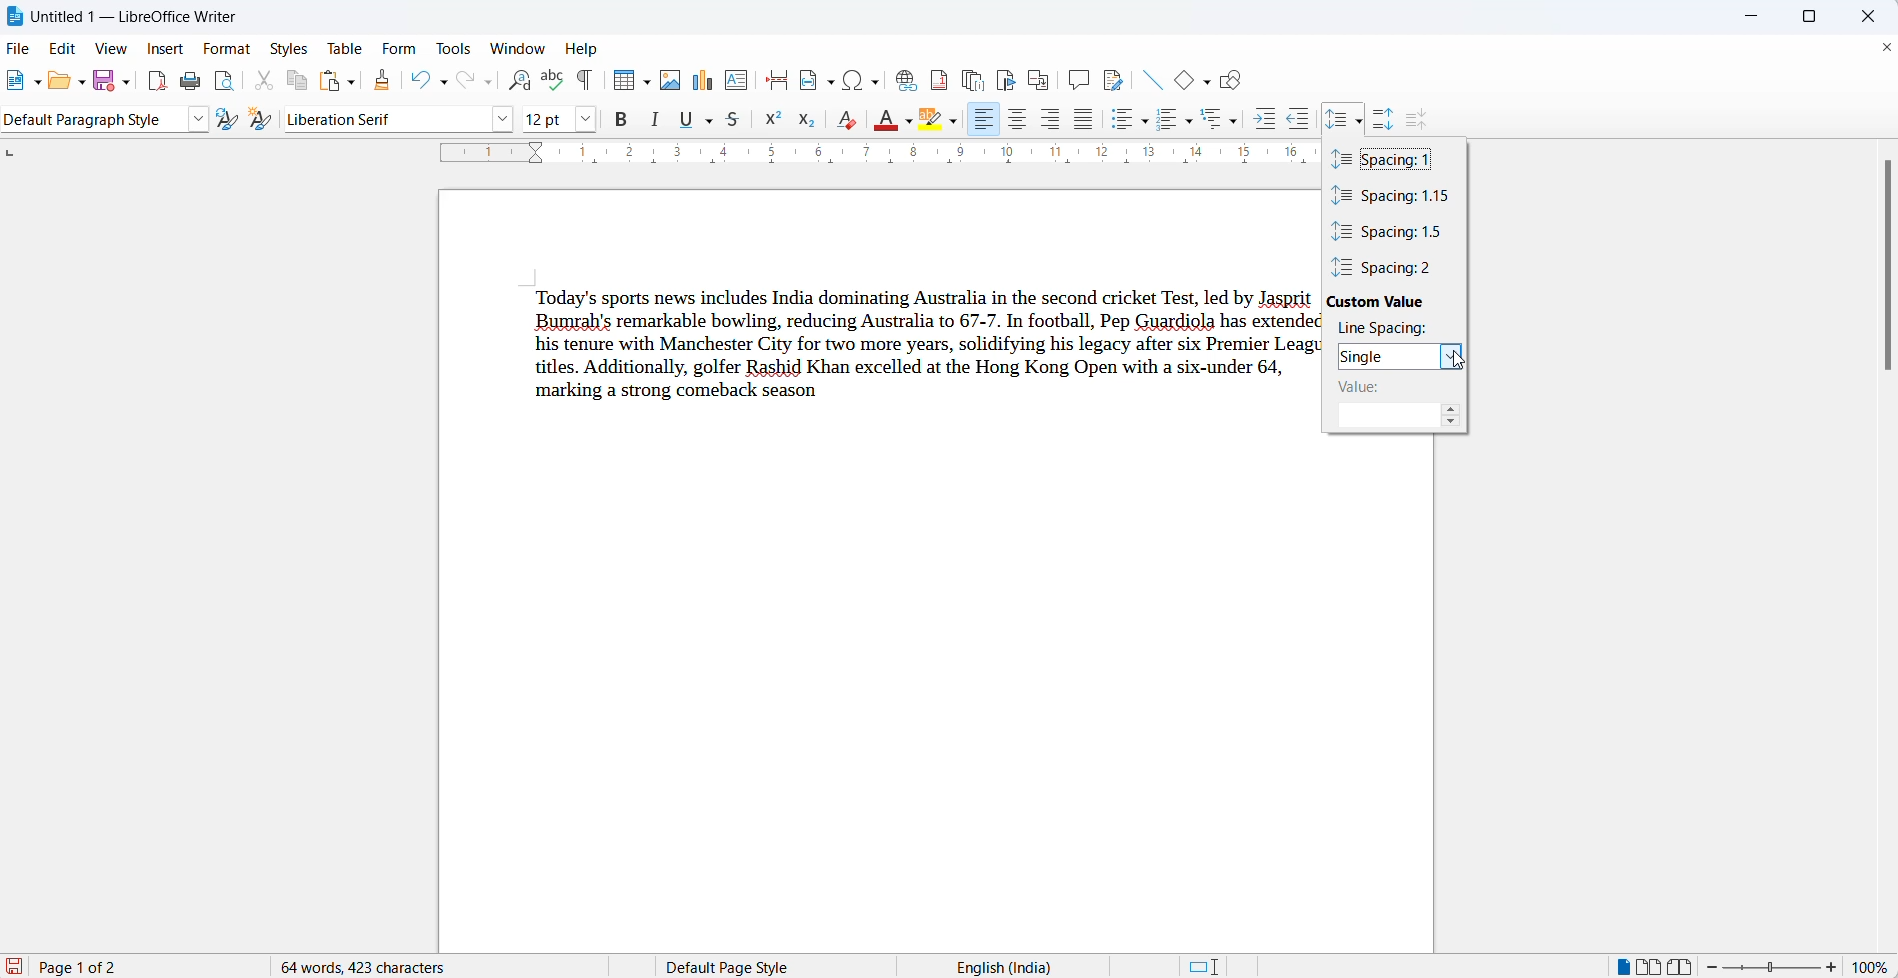  Describe the element at coordinates (17, 48) in the screenshot. I see `file` at that location.